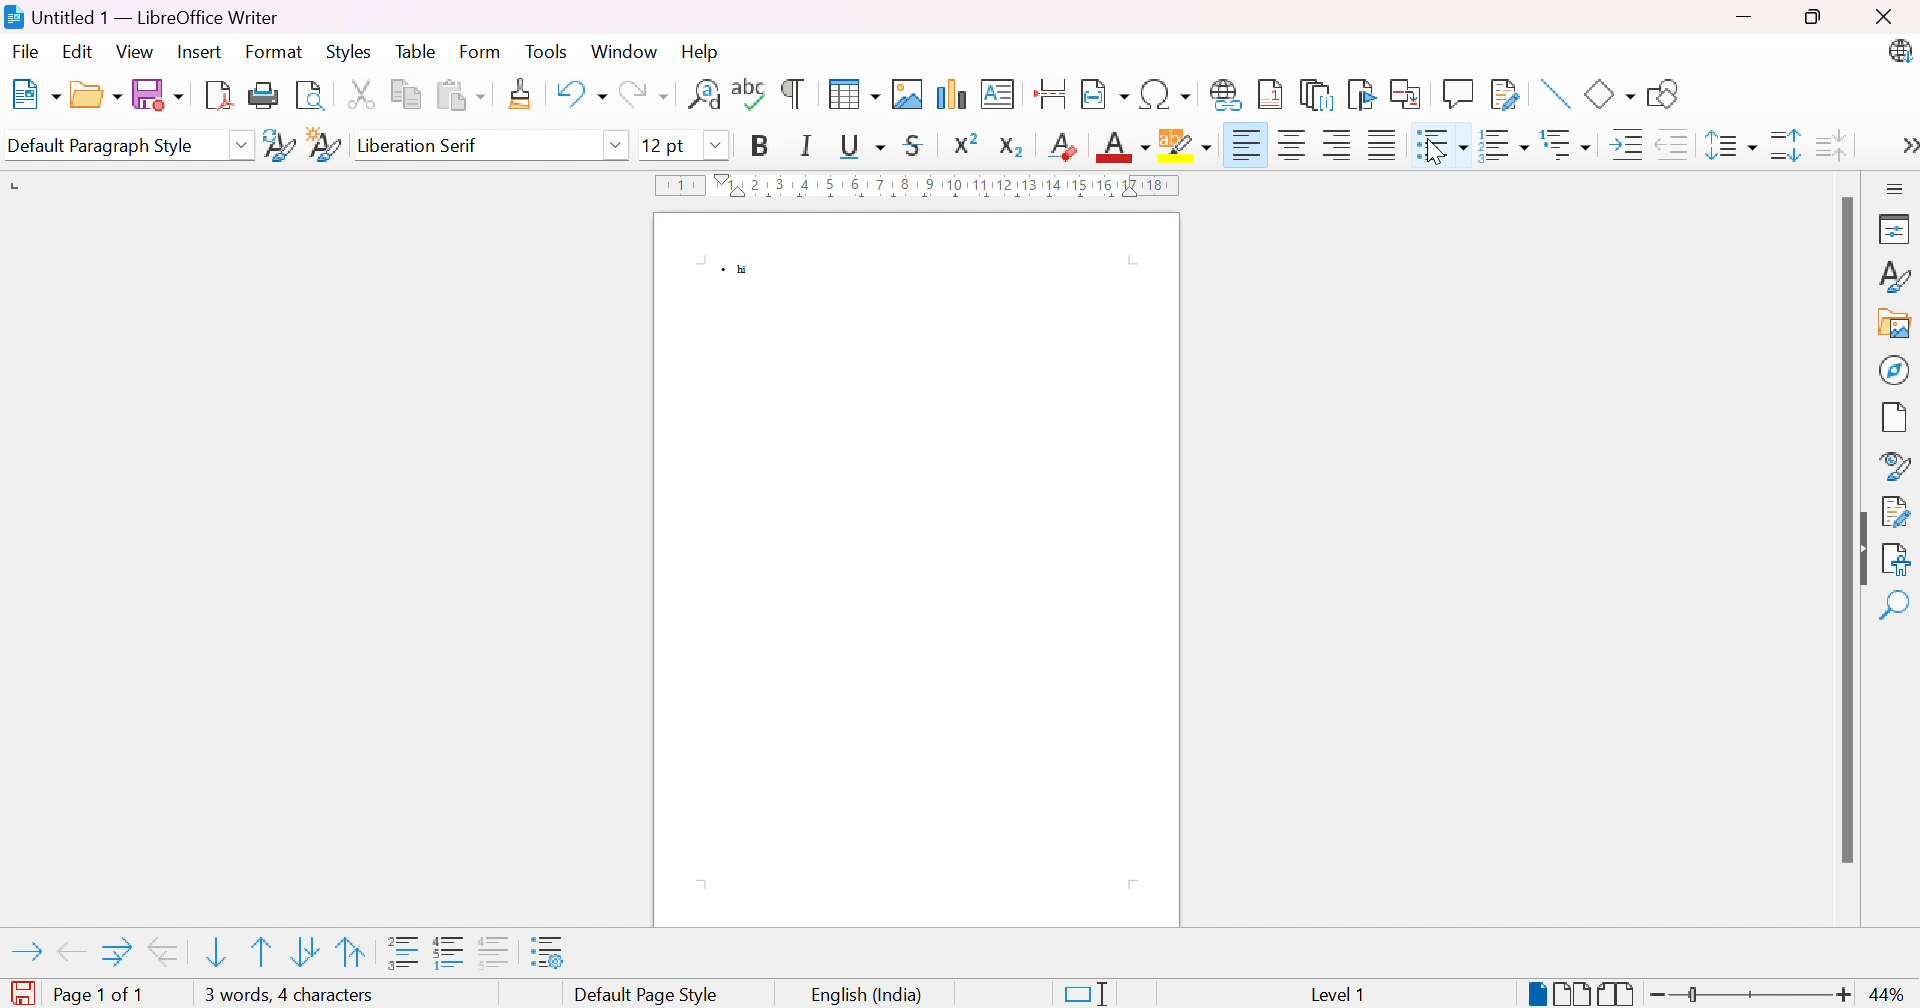  What do you see at coordinates (354, 951) in the screenshot?
I see `Move item up with subpoints` at bounding box center [354, 951].